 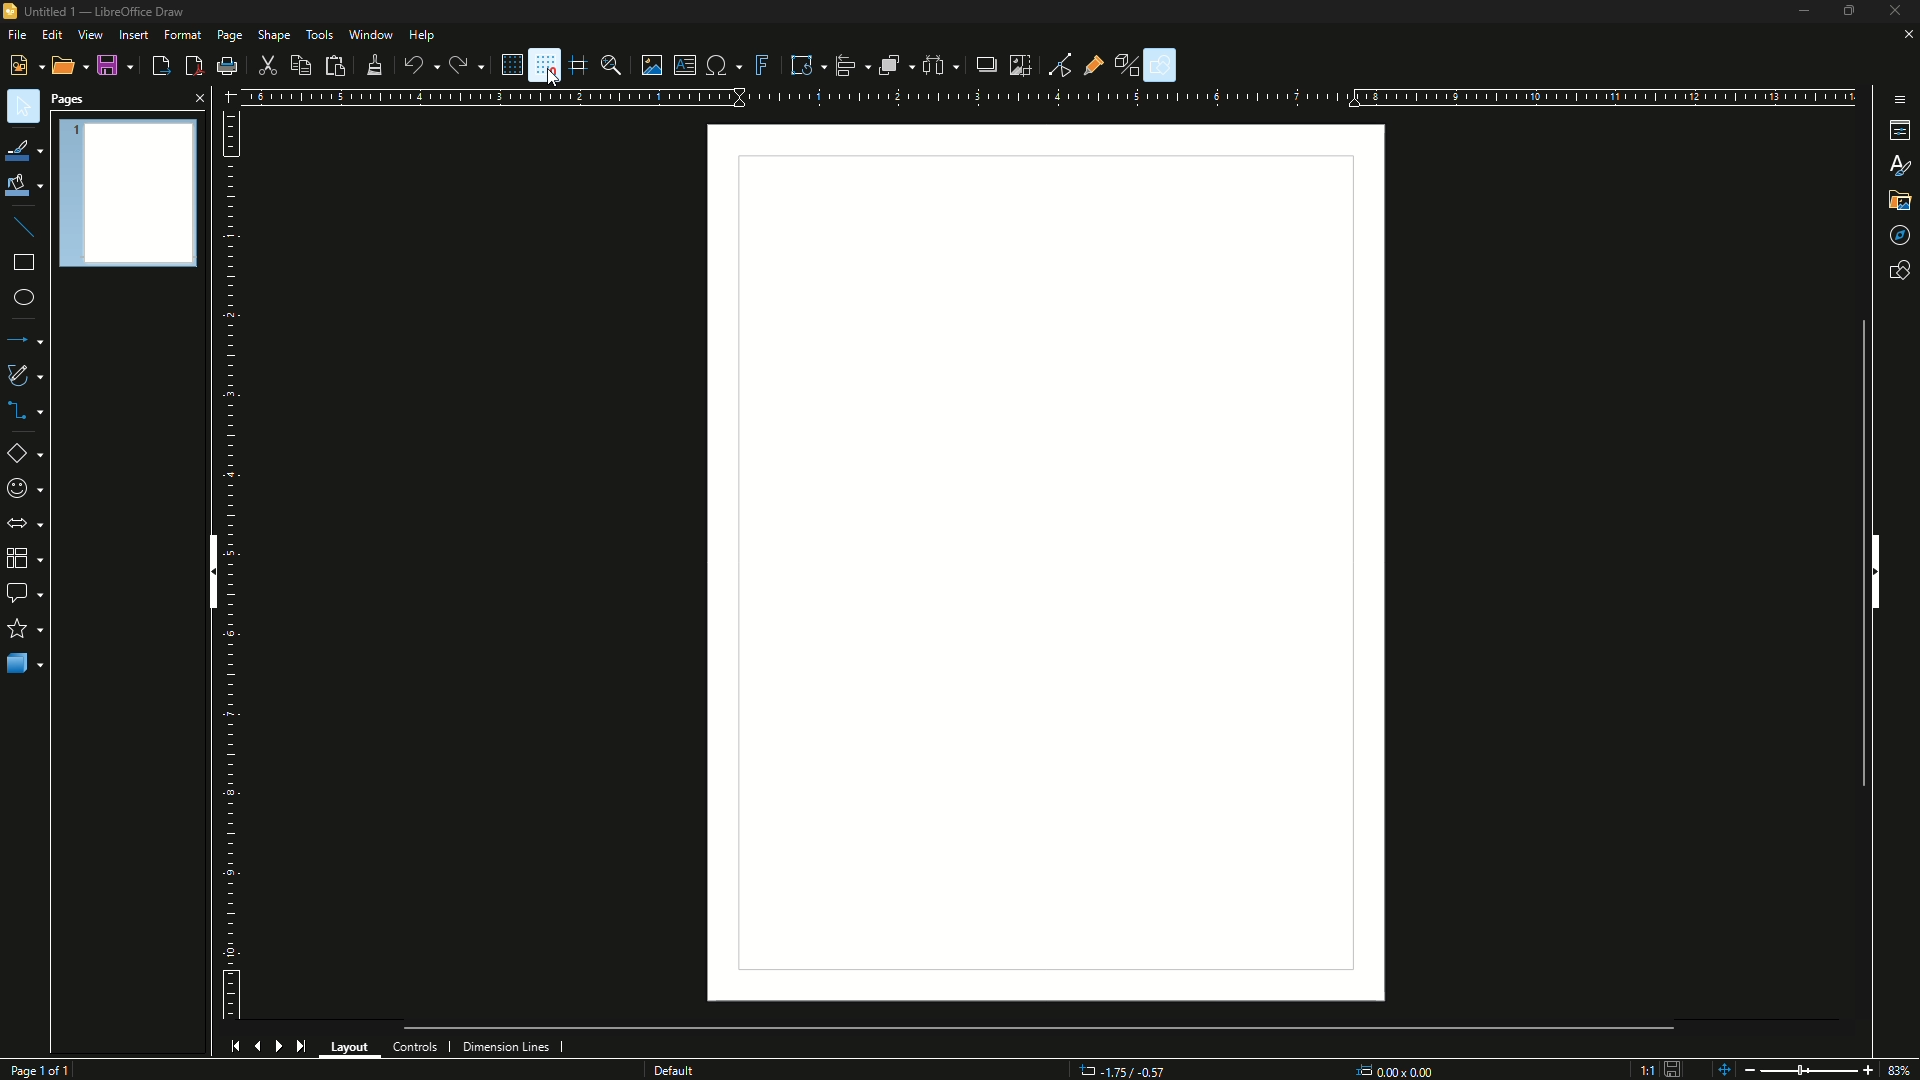 I want to click on Files, so click(x=1896, y=202).